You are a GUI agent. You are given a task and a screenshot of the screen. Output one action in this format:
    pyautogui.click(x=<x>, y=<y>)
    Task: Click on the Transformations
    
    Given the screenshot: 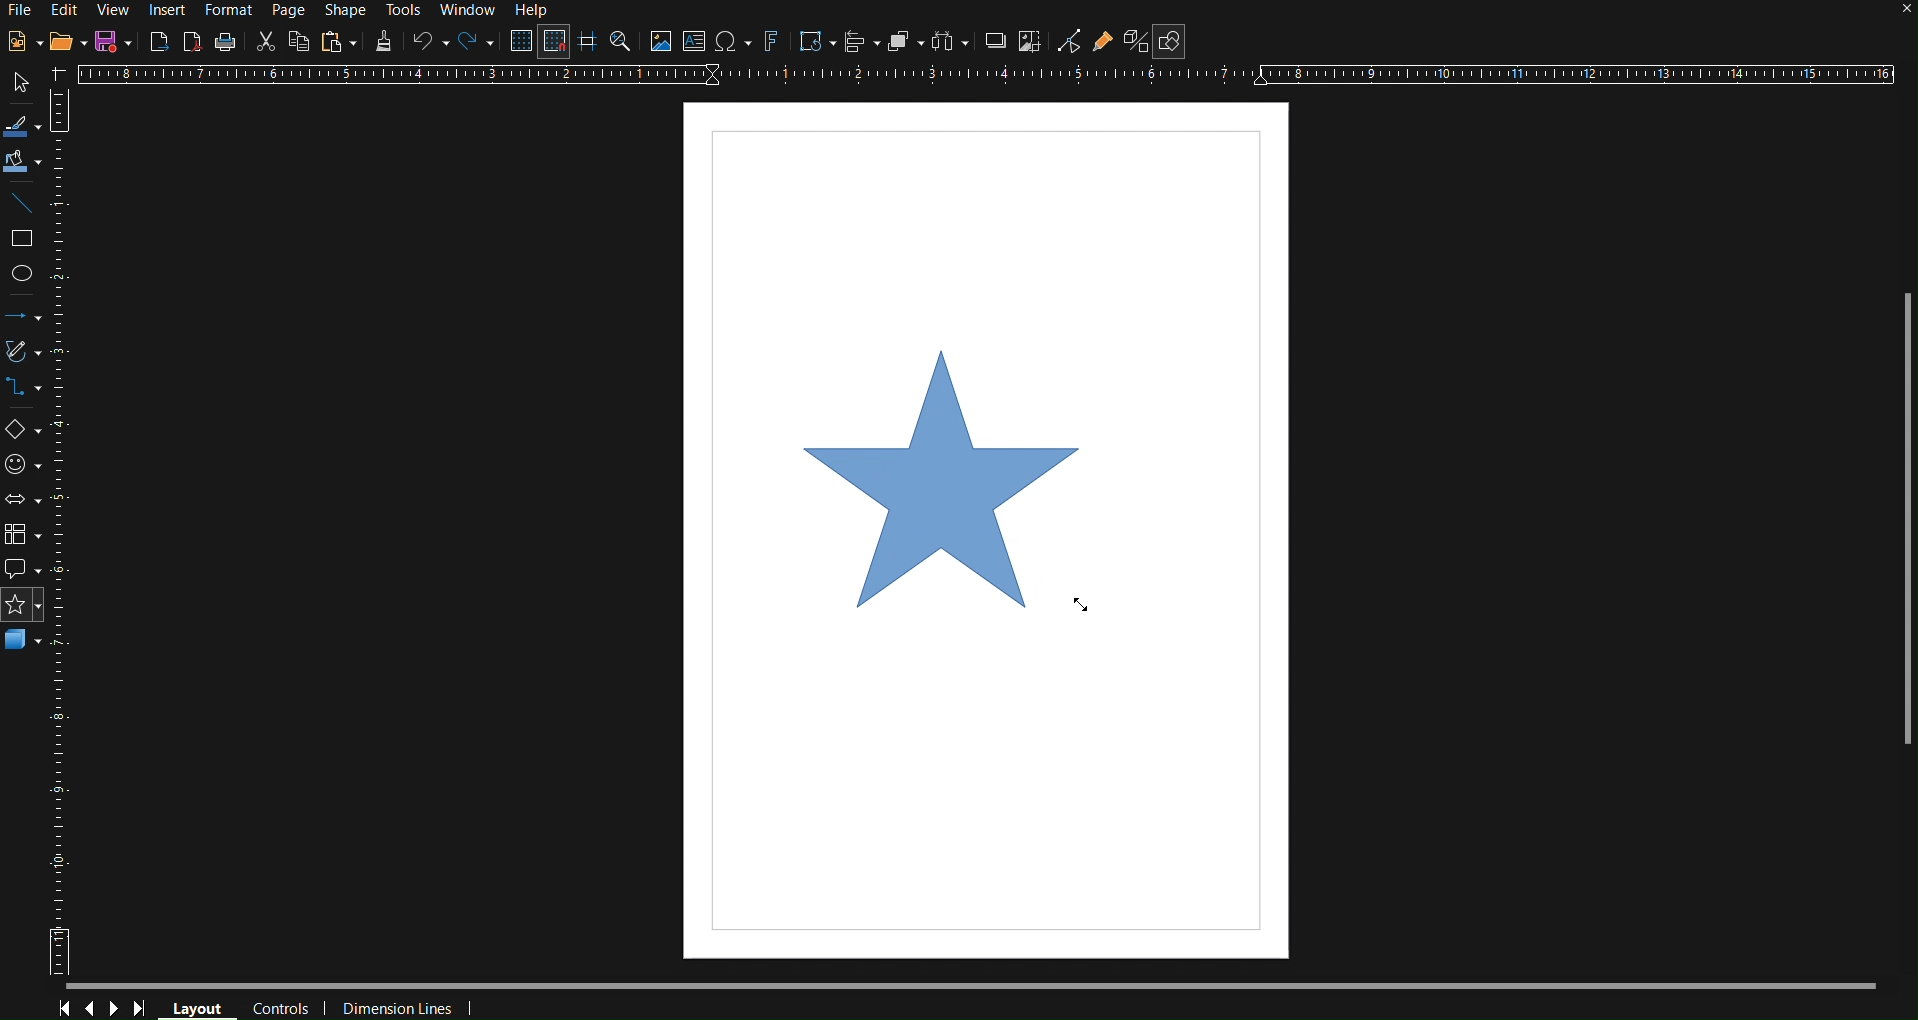 What is the action you would take?
    pyautogui.click(x=814, y=43)
    